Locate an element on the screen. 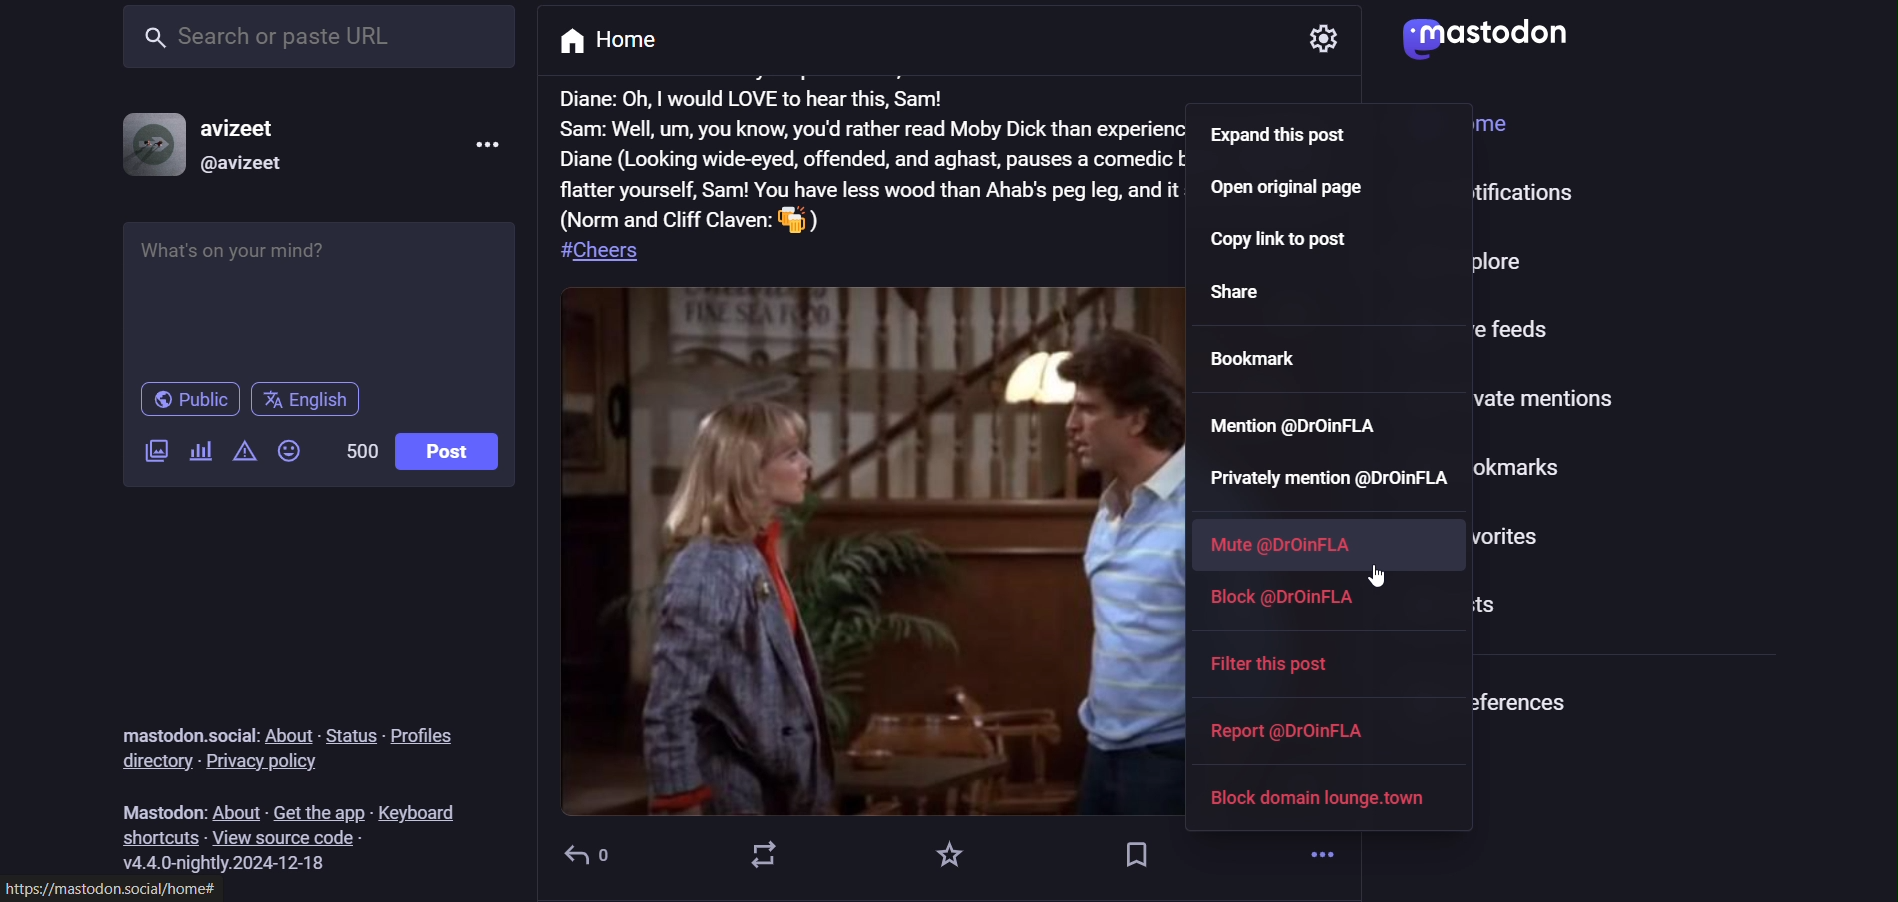 The width and height of the screenshot is (1898, 902). mastodon logo is located at coordinates (1498, 34).